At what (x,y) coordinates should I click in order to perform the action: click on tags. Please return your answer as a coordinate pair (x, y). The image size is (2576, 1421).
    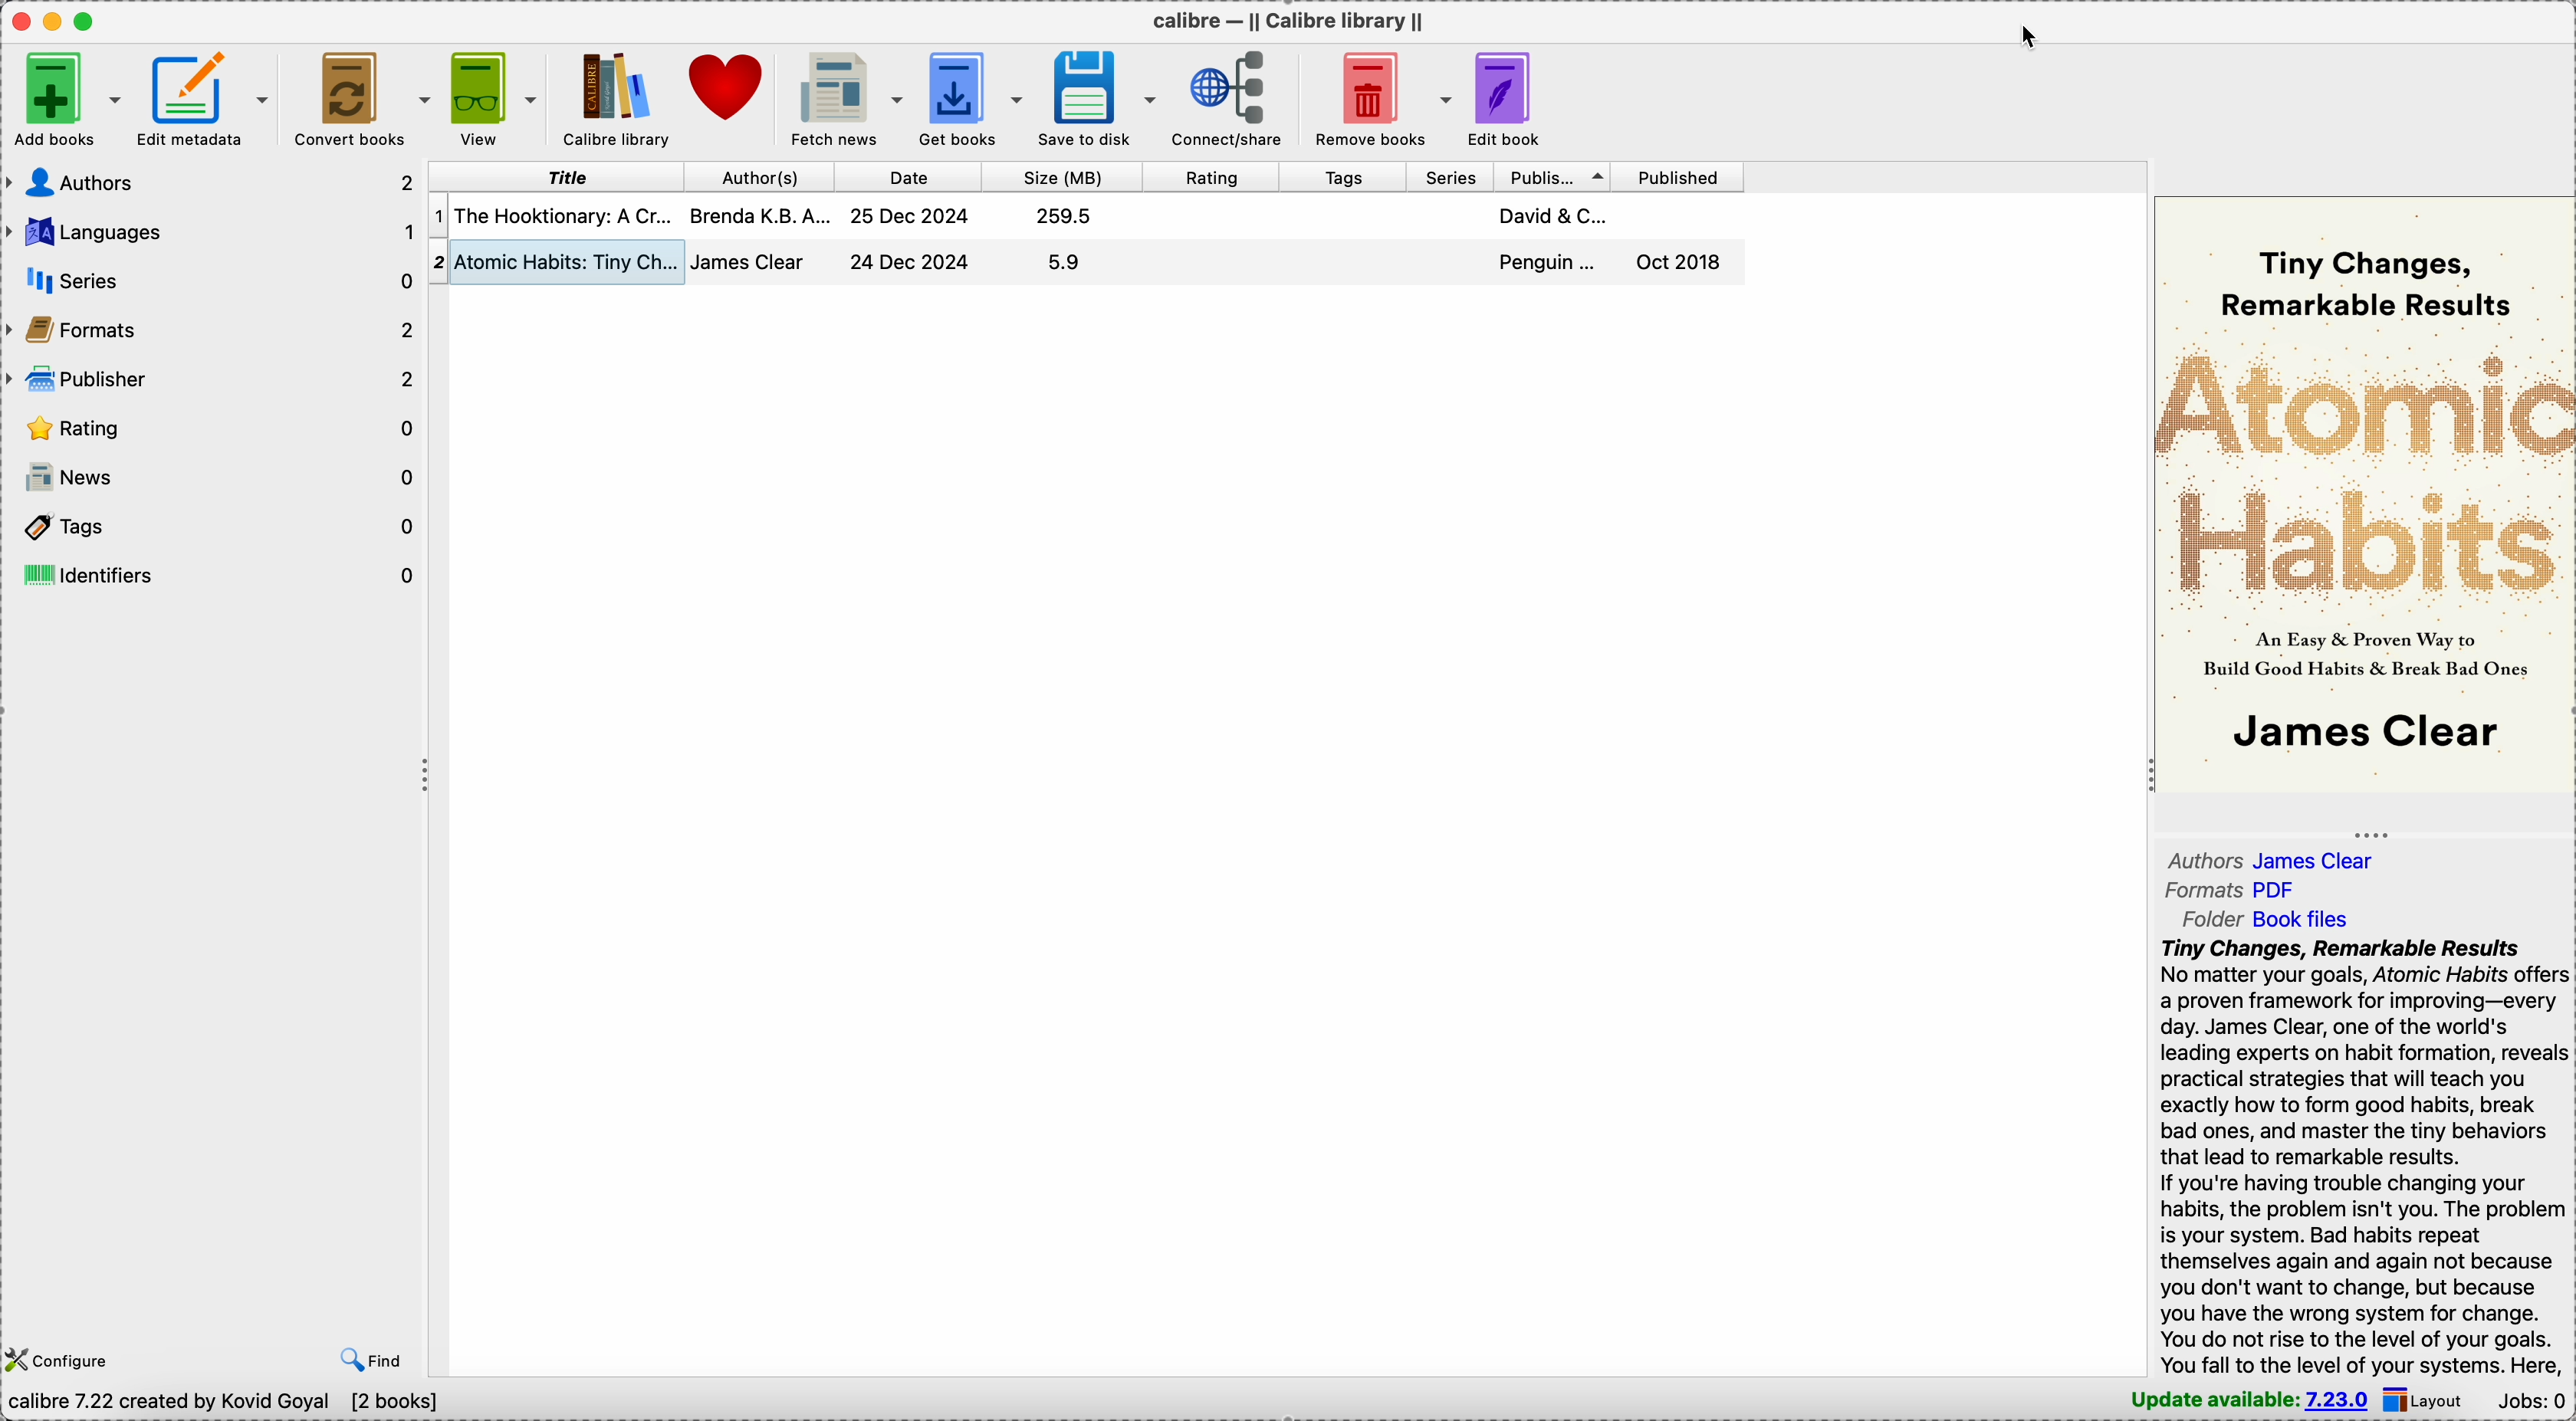
    Looking at the image, I should click on (213, 526).